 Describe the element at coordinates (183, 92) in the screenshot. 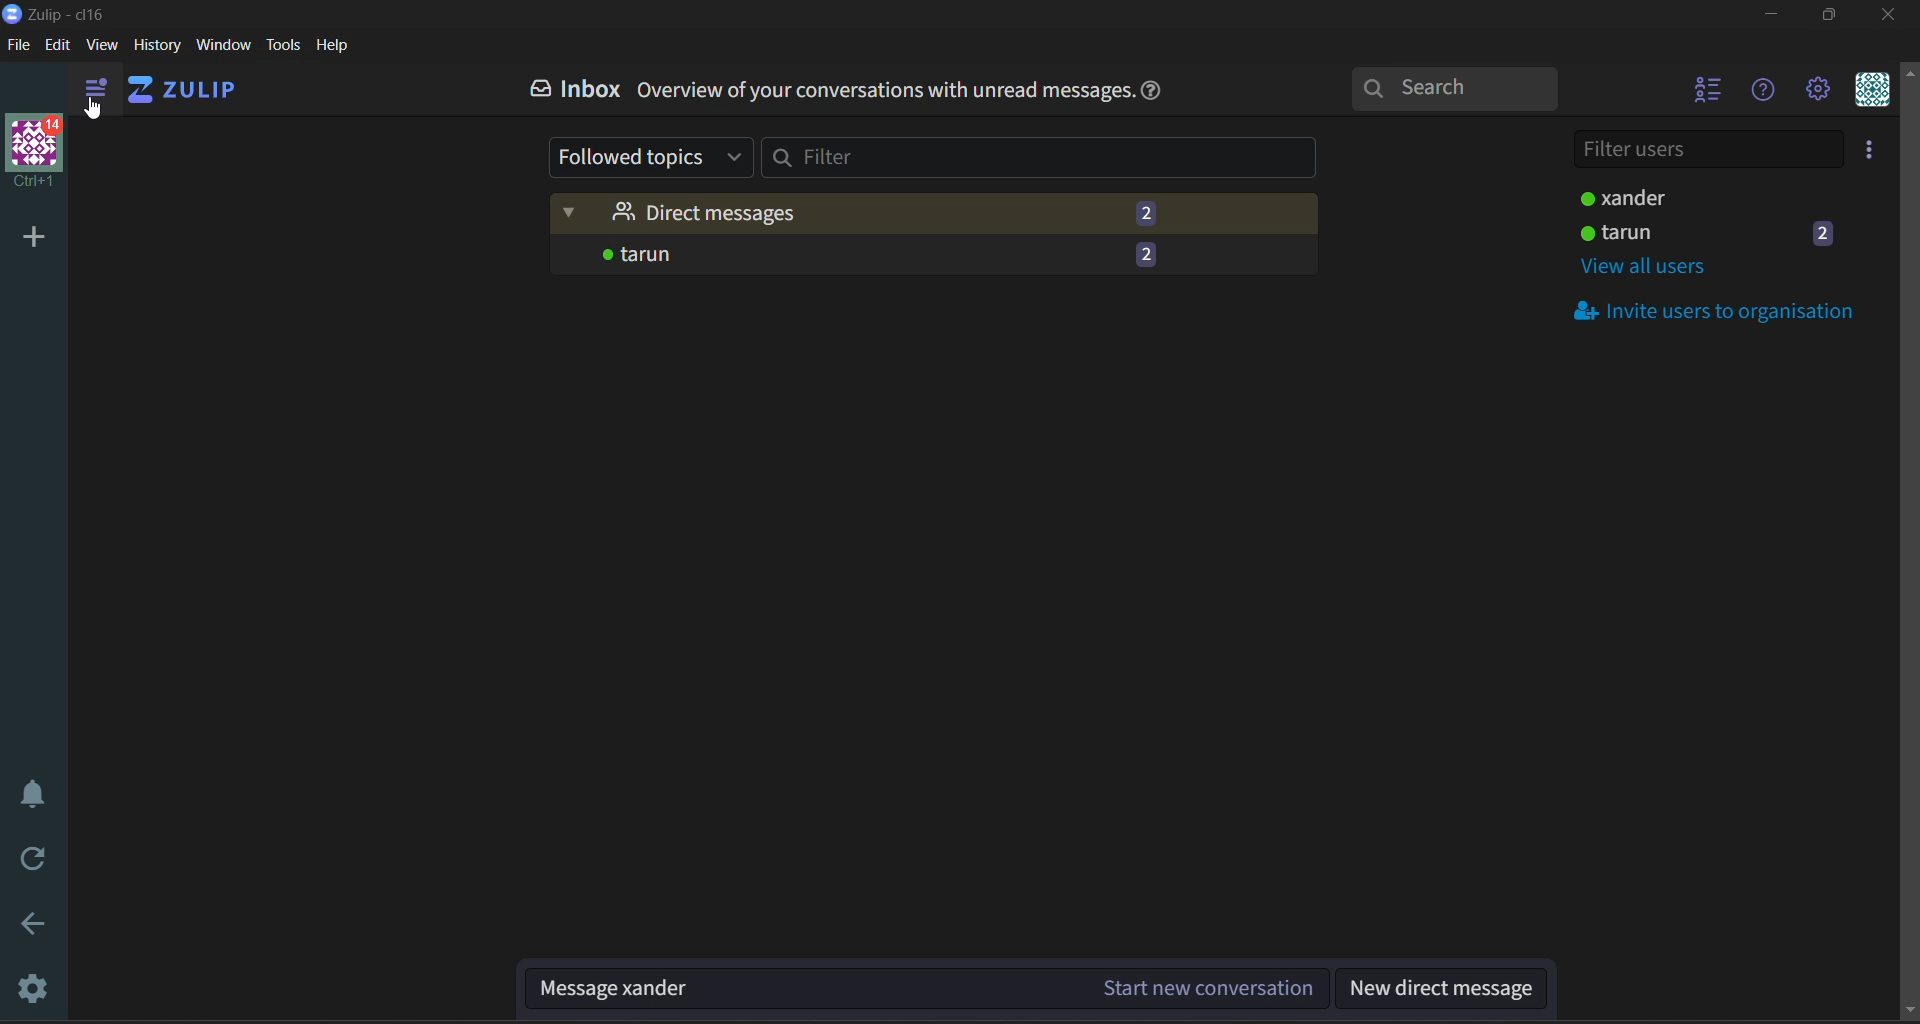

I see `ZULIP (home)` at that location.